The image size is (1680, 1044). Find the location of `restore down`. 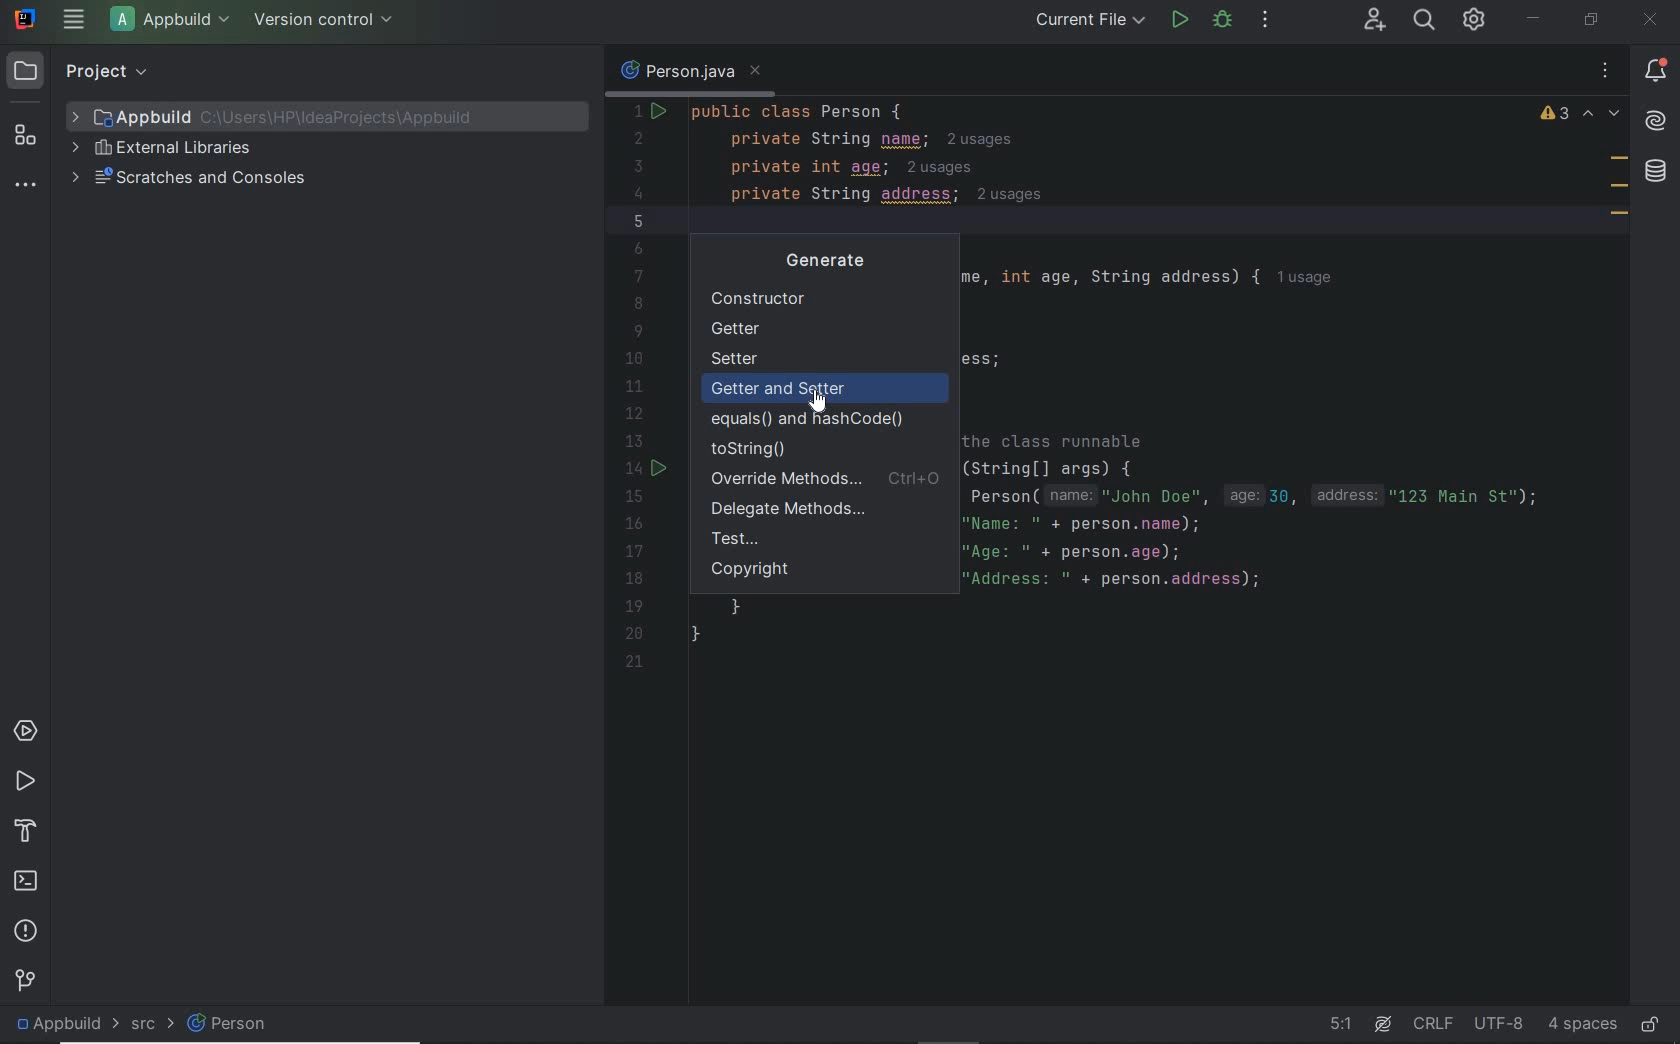

restore down is located at coordinates (1590, 19).